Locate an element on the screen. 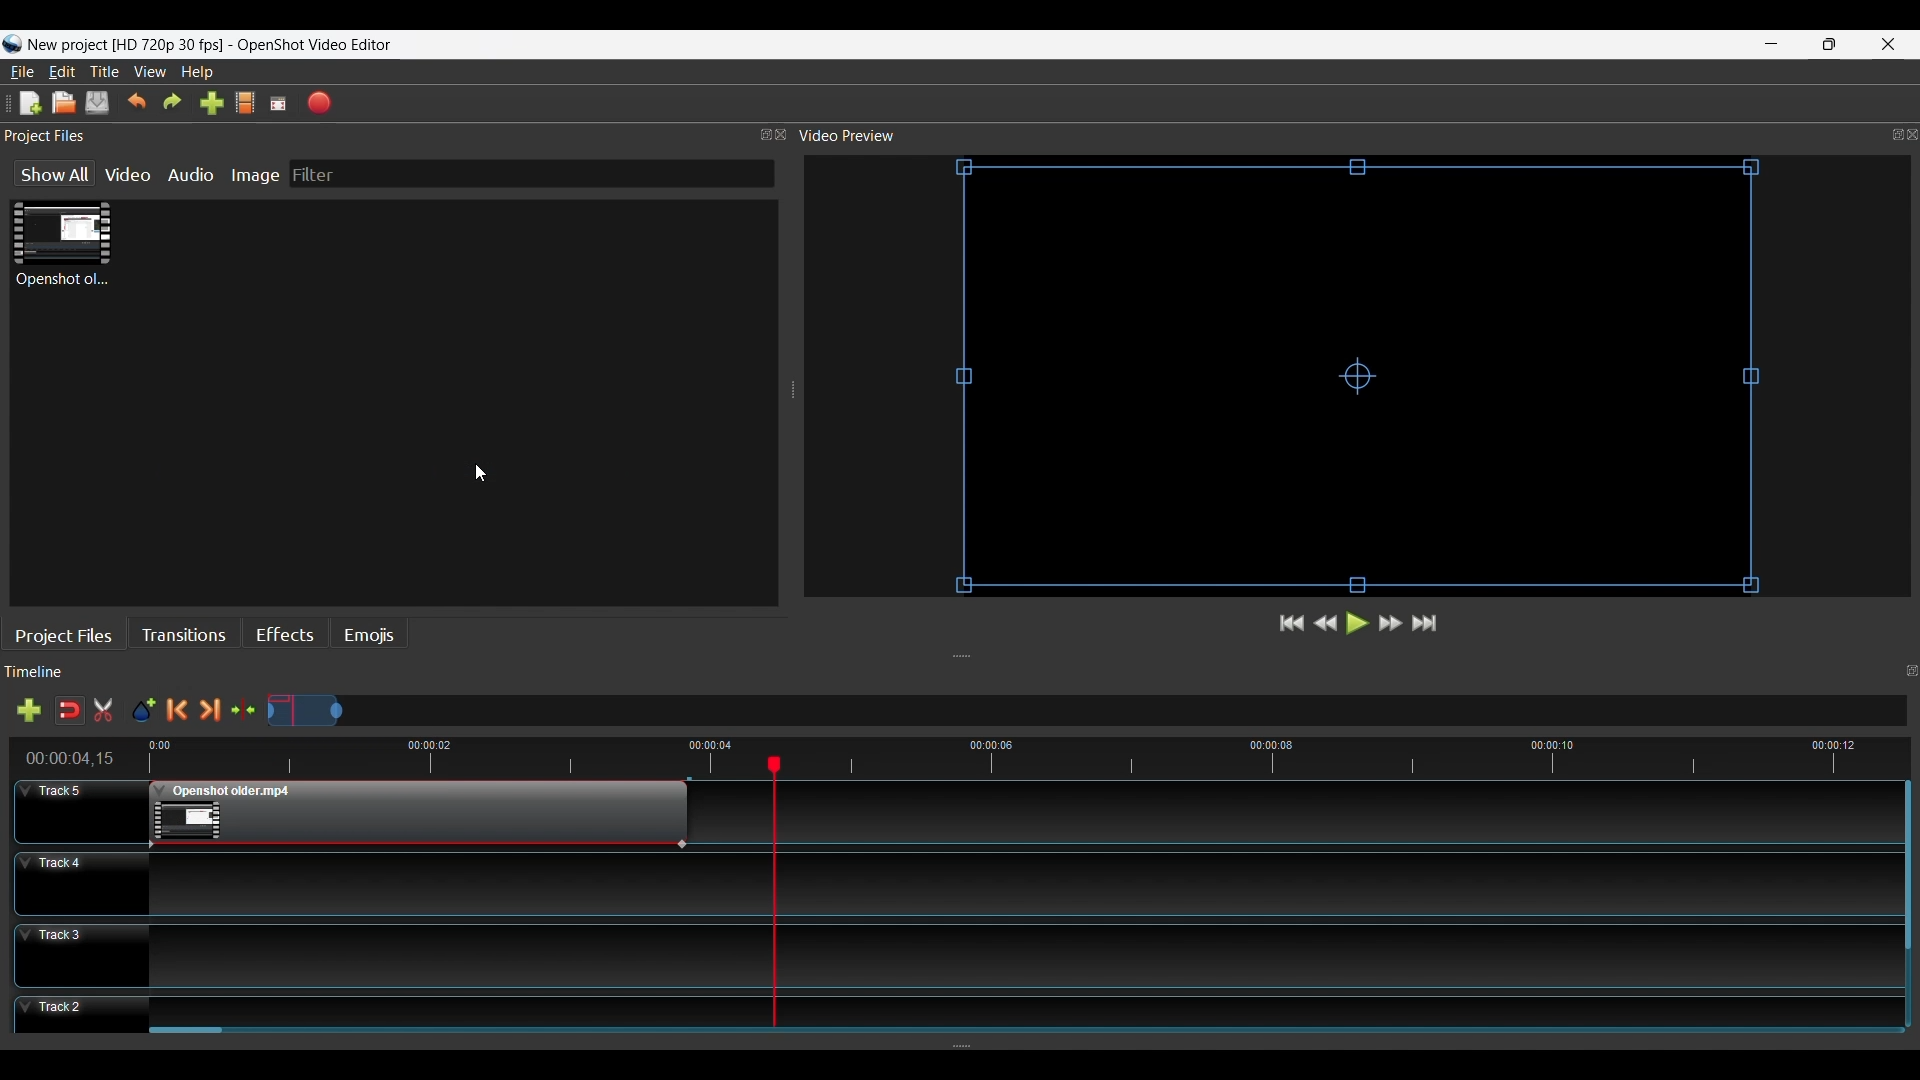 The image size is (1920, 1080). Zoom Slider is located at coordinates (1088, 712).